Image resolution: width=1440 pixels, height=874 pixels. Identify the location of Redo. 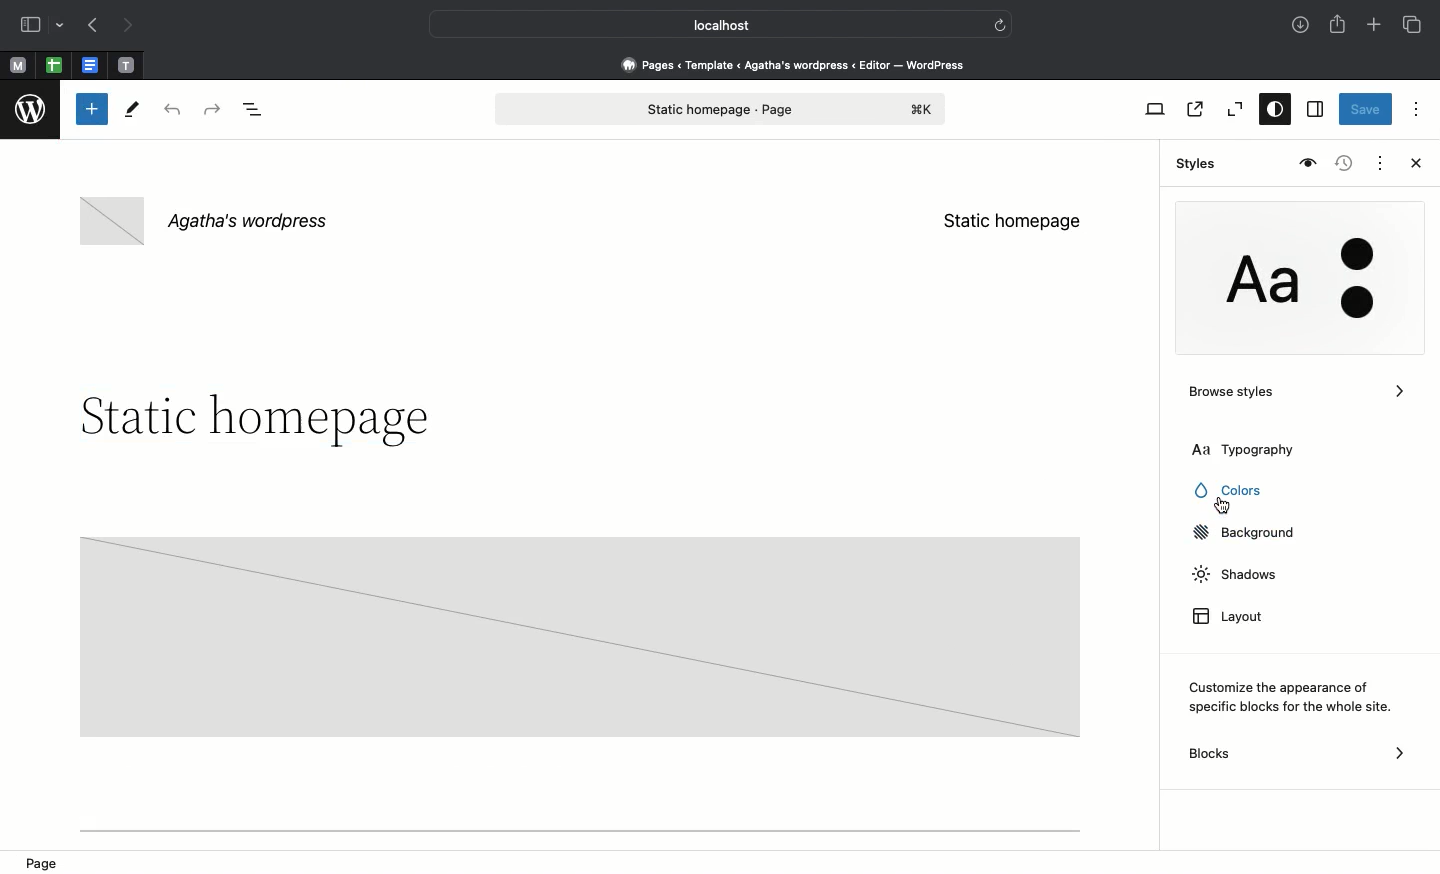
(215, 110).